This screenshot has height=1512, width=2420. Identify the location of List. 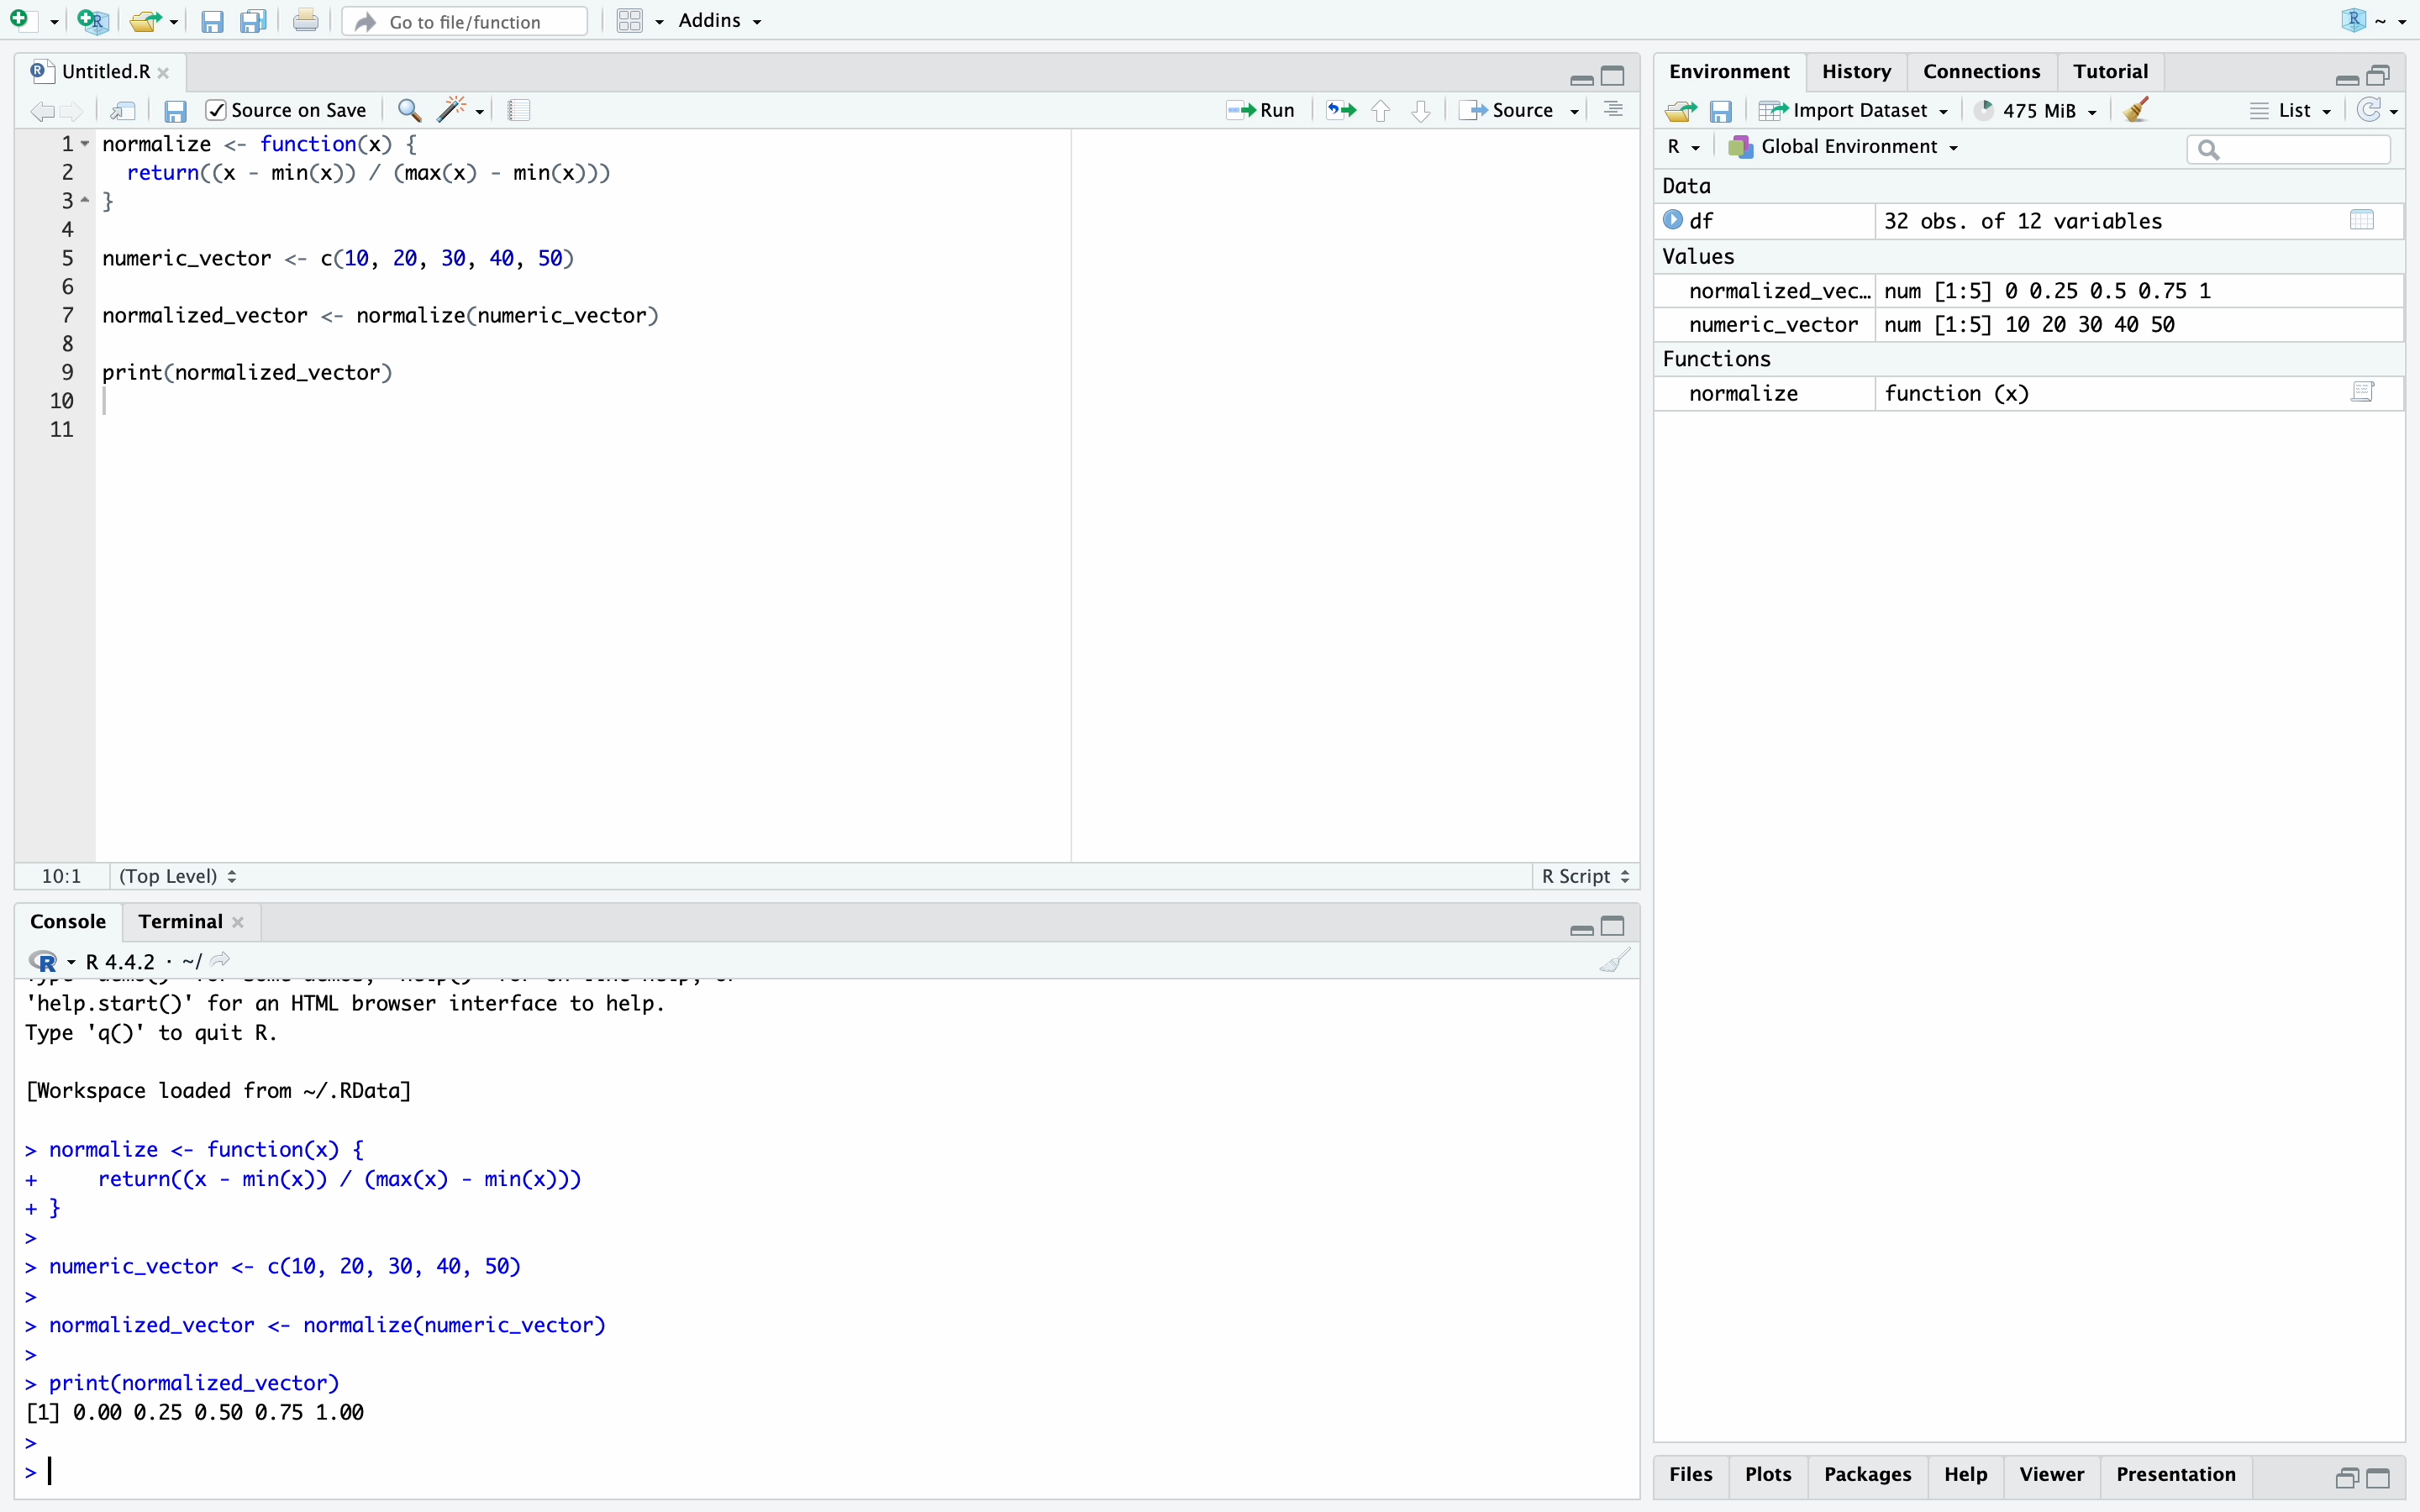
(2293, 110).